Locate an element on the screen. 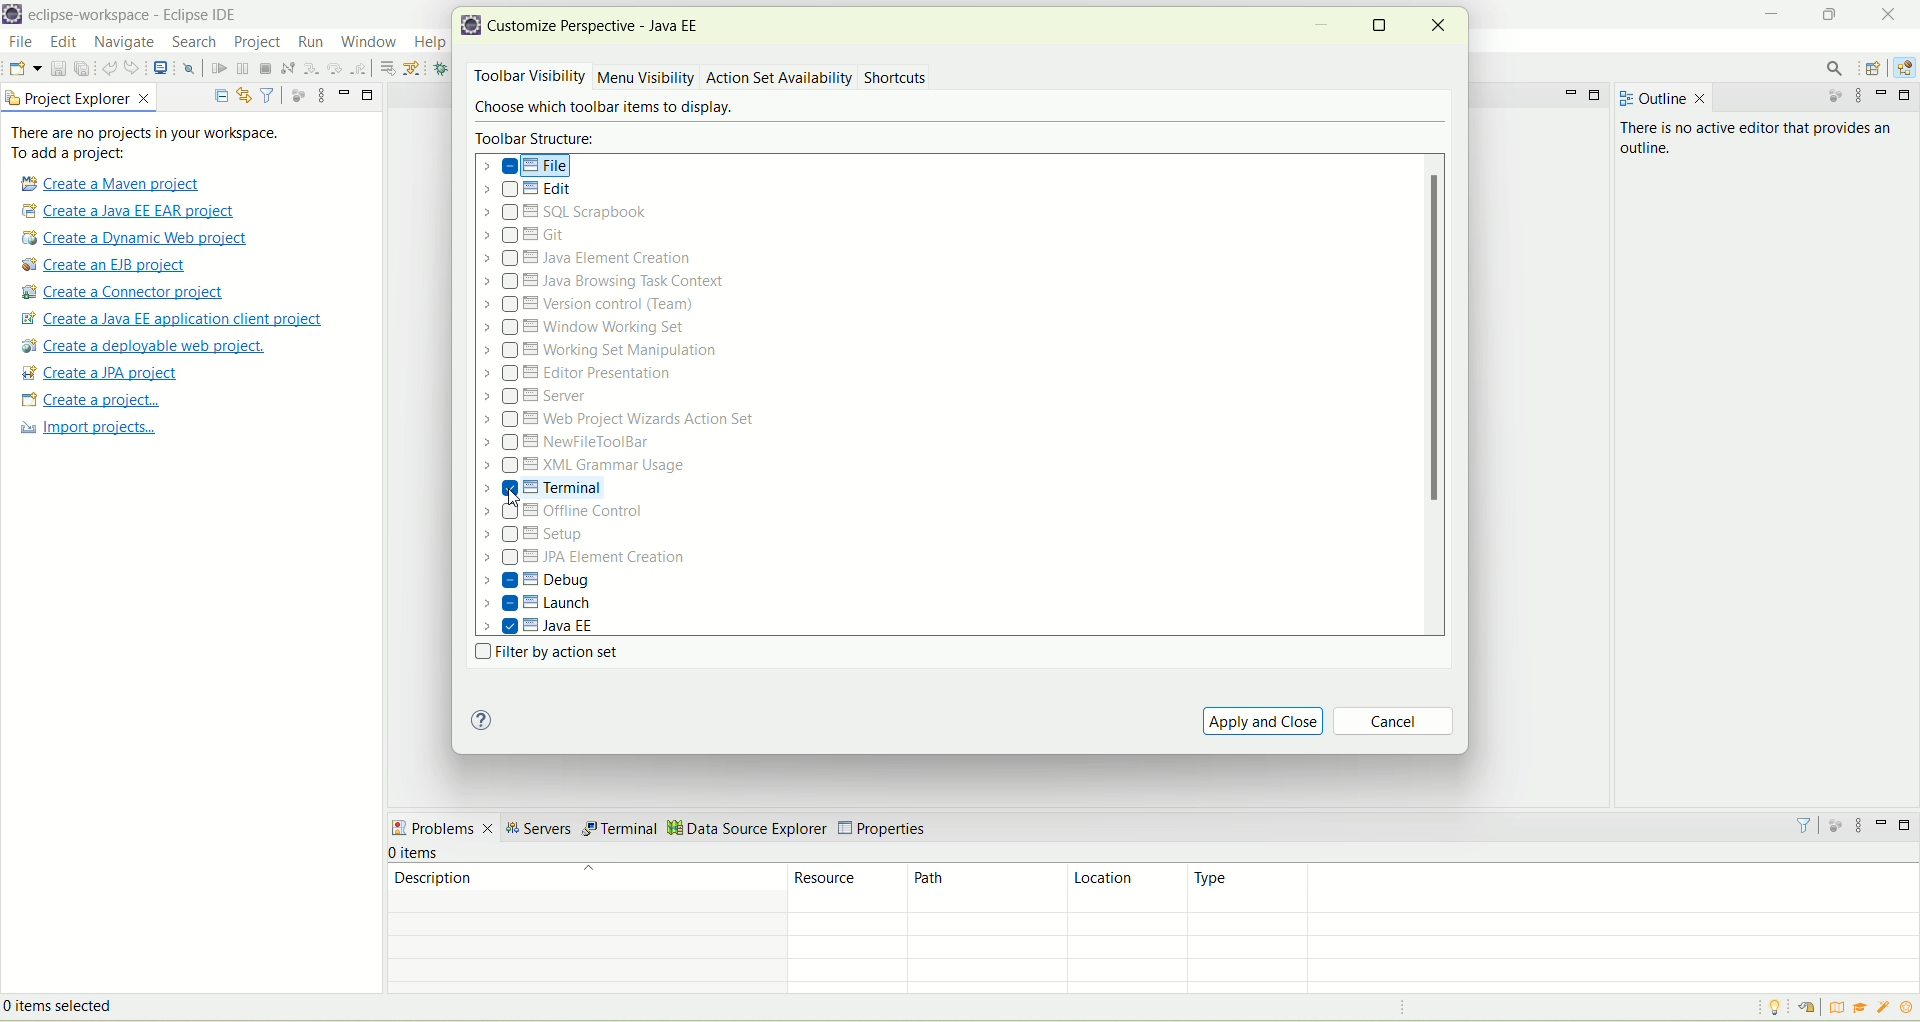 This screenshot has height=1022, width=1920. window is located at coordinates (368, 43).